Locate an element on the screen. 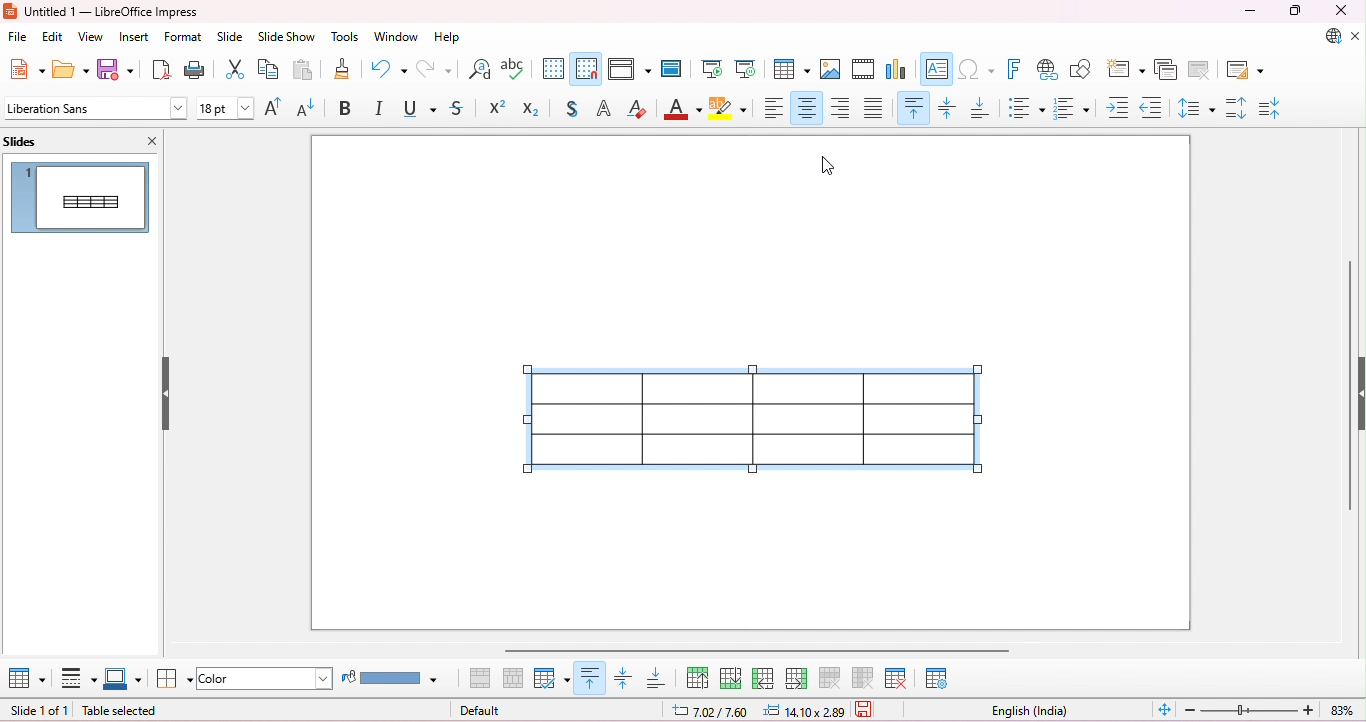 The height and width of the screenshot is (722, 1366). align center is located at coordinates (807, 107).